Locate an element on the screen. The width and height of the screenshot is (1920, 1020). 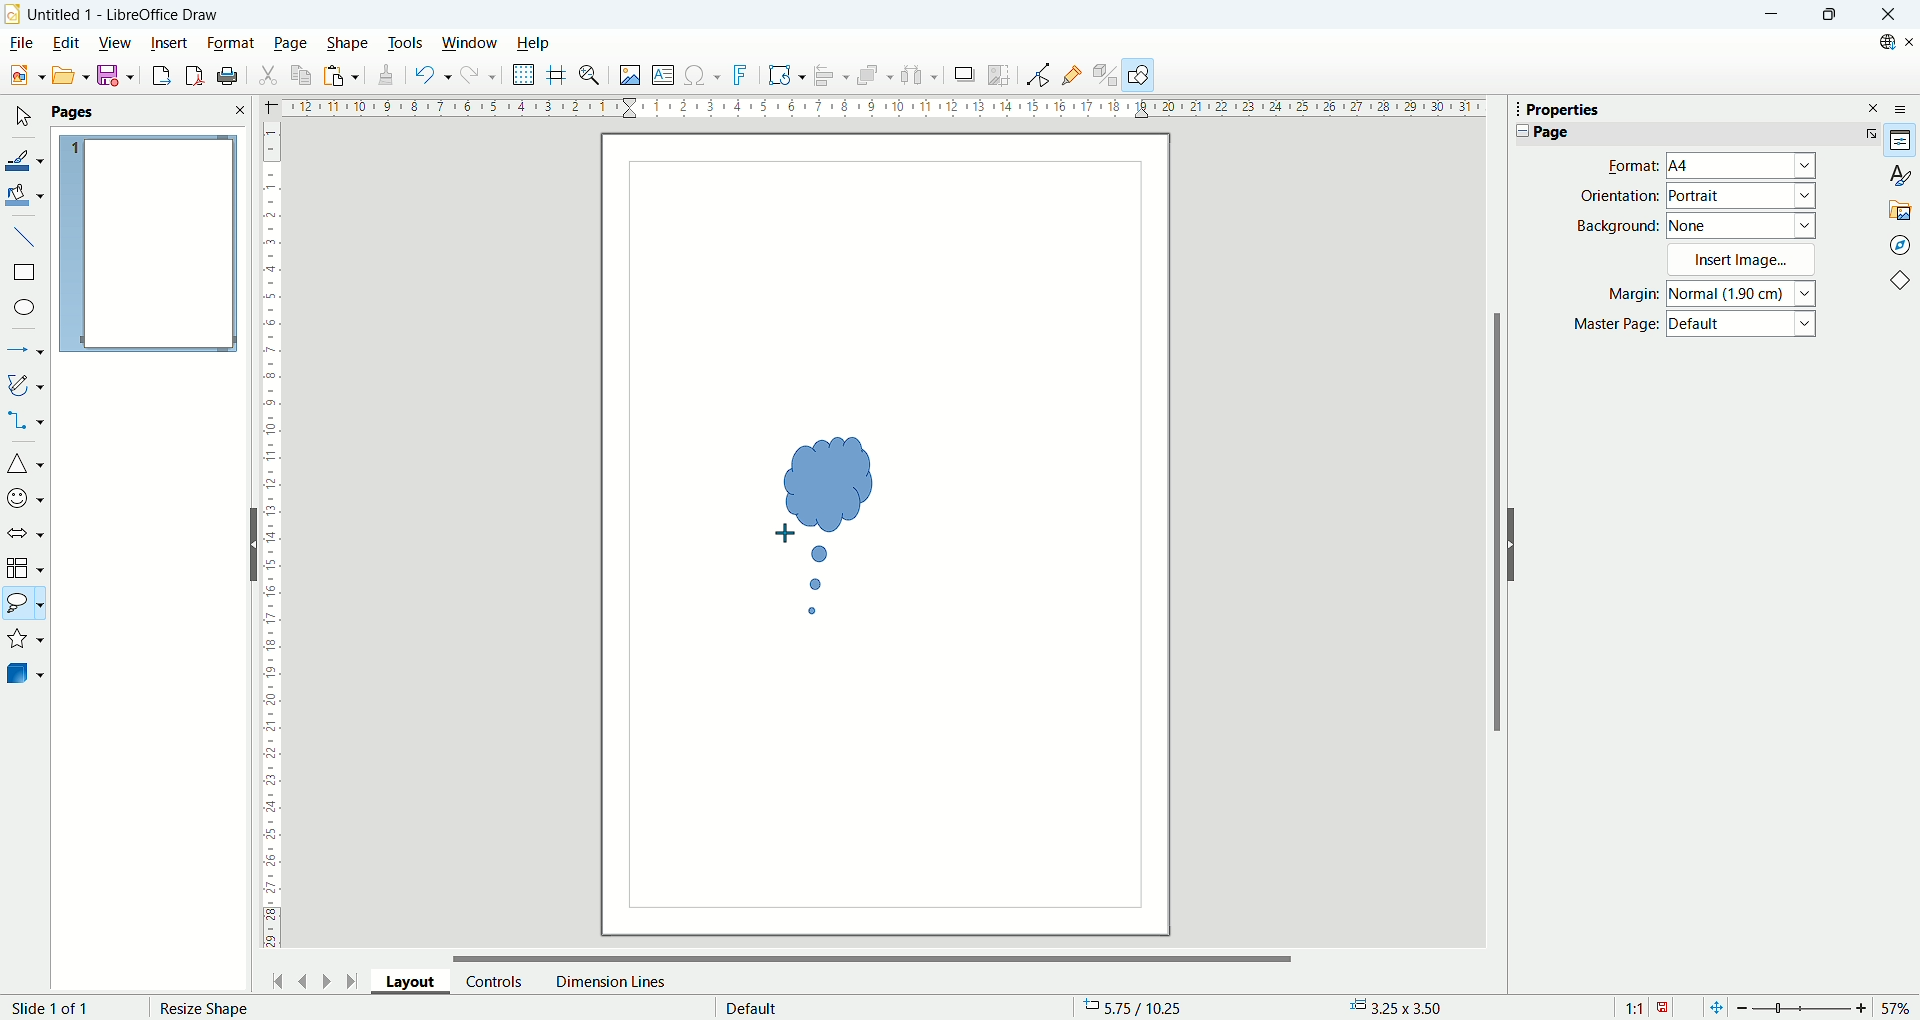
callout shapes is located at coordinates (24, 606).